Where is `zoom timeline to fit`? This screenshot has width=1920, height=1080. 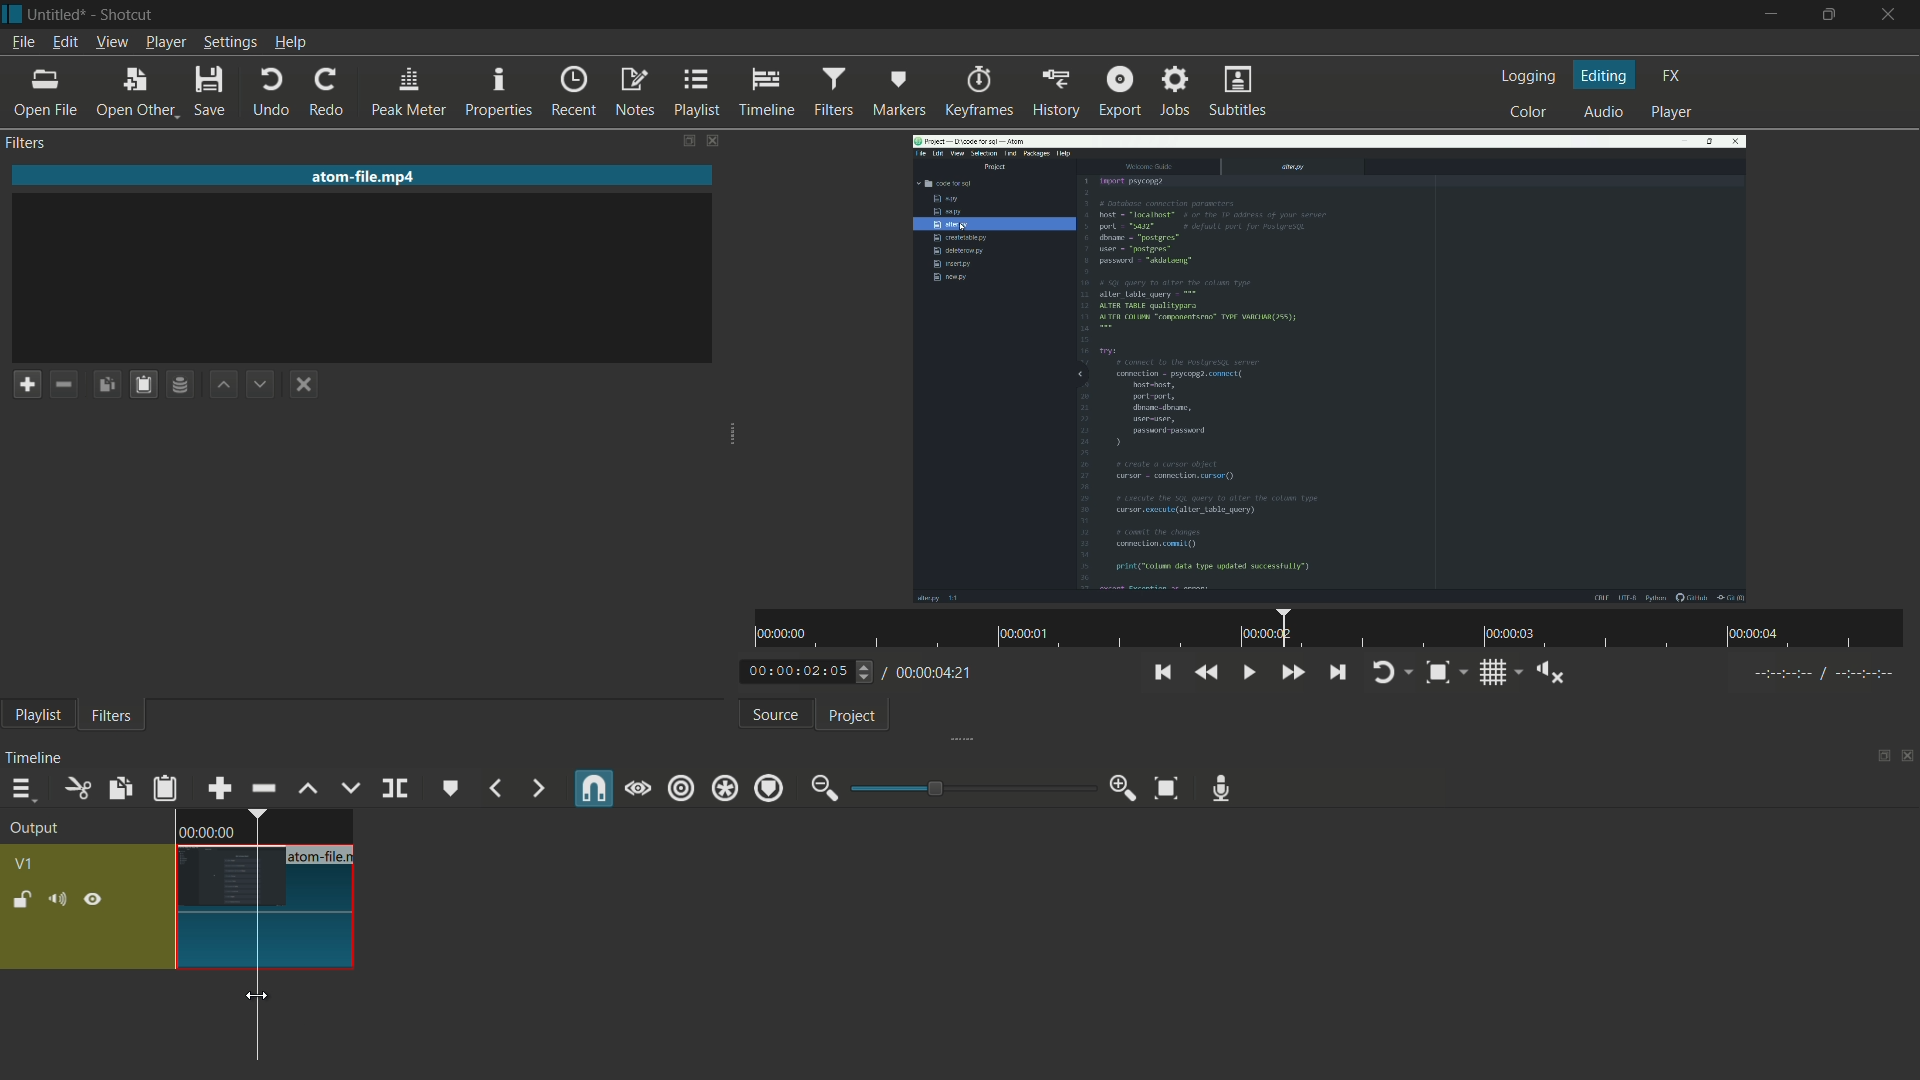
zoom timeline to fit is located at coordinates (1165, 789).